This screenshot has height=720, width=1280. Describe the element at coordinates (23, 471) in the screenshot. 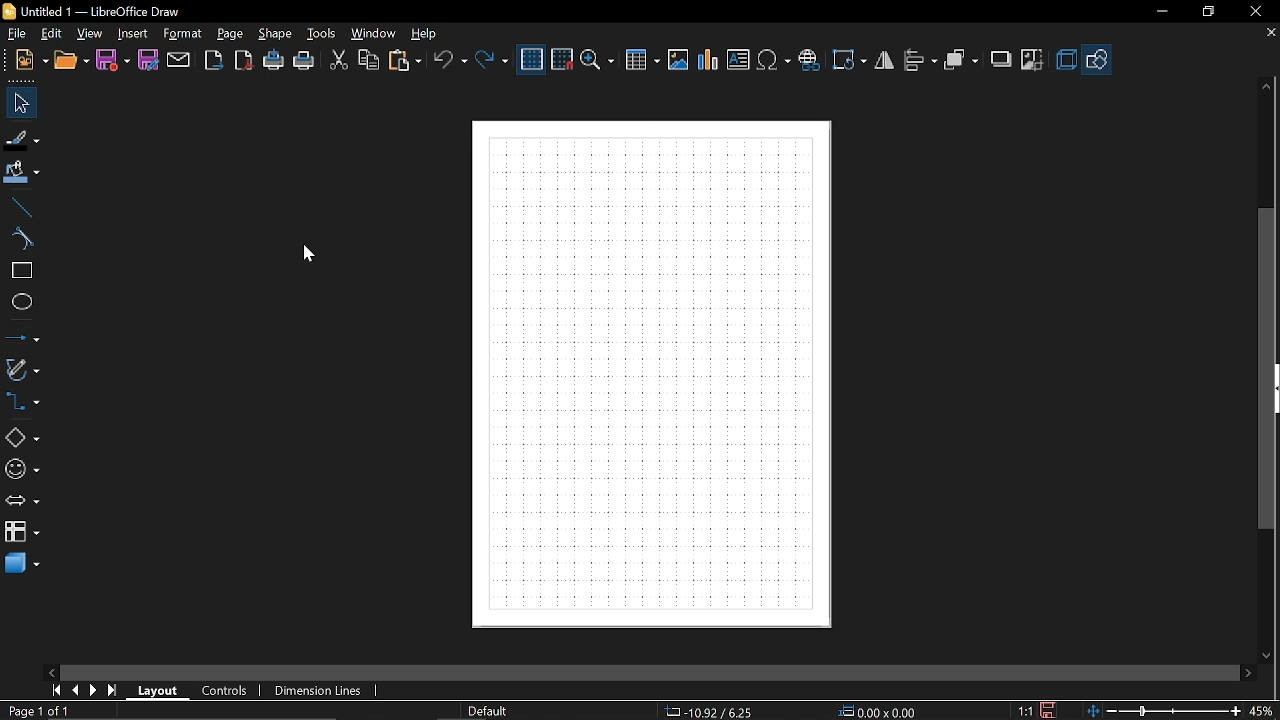

I see `symbol shapes` at that location.